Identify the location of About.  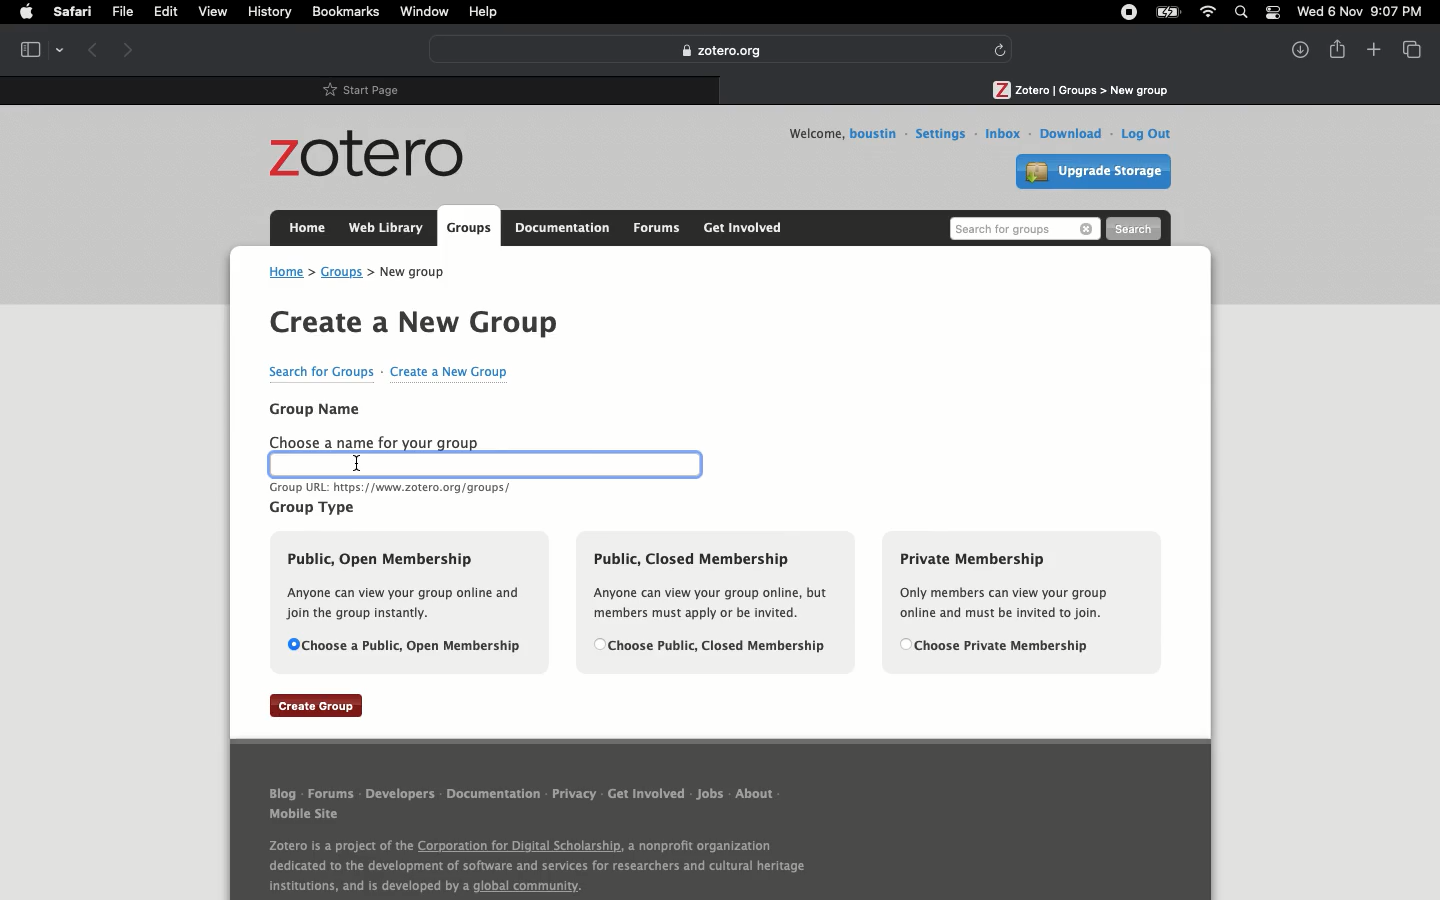
(756, 792).